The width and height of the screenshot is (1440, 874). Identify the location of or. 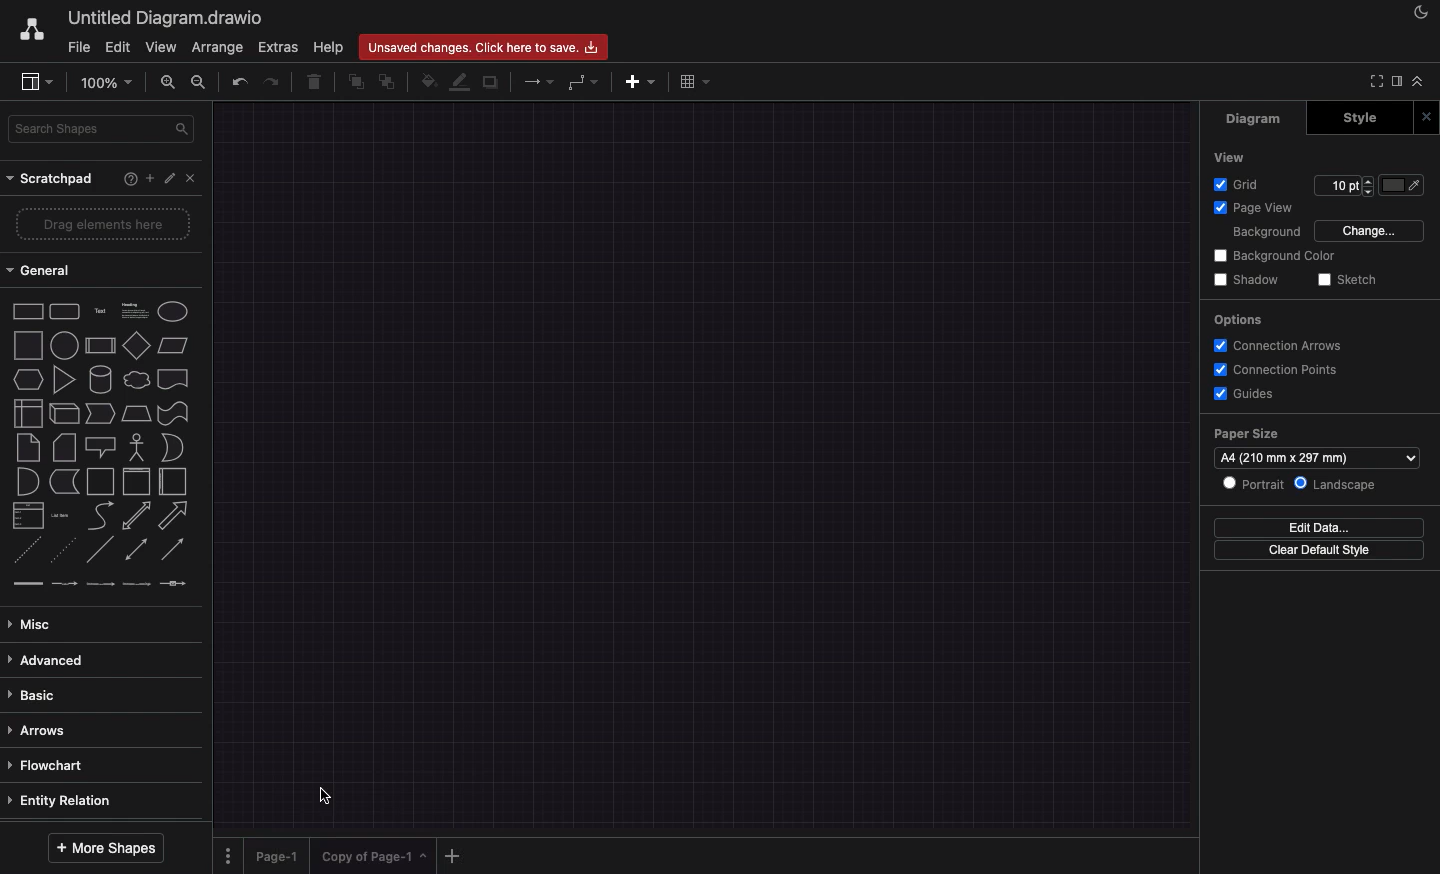
(176, 448).